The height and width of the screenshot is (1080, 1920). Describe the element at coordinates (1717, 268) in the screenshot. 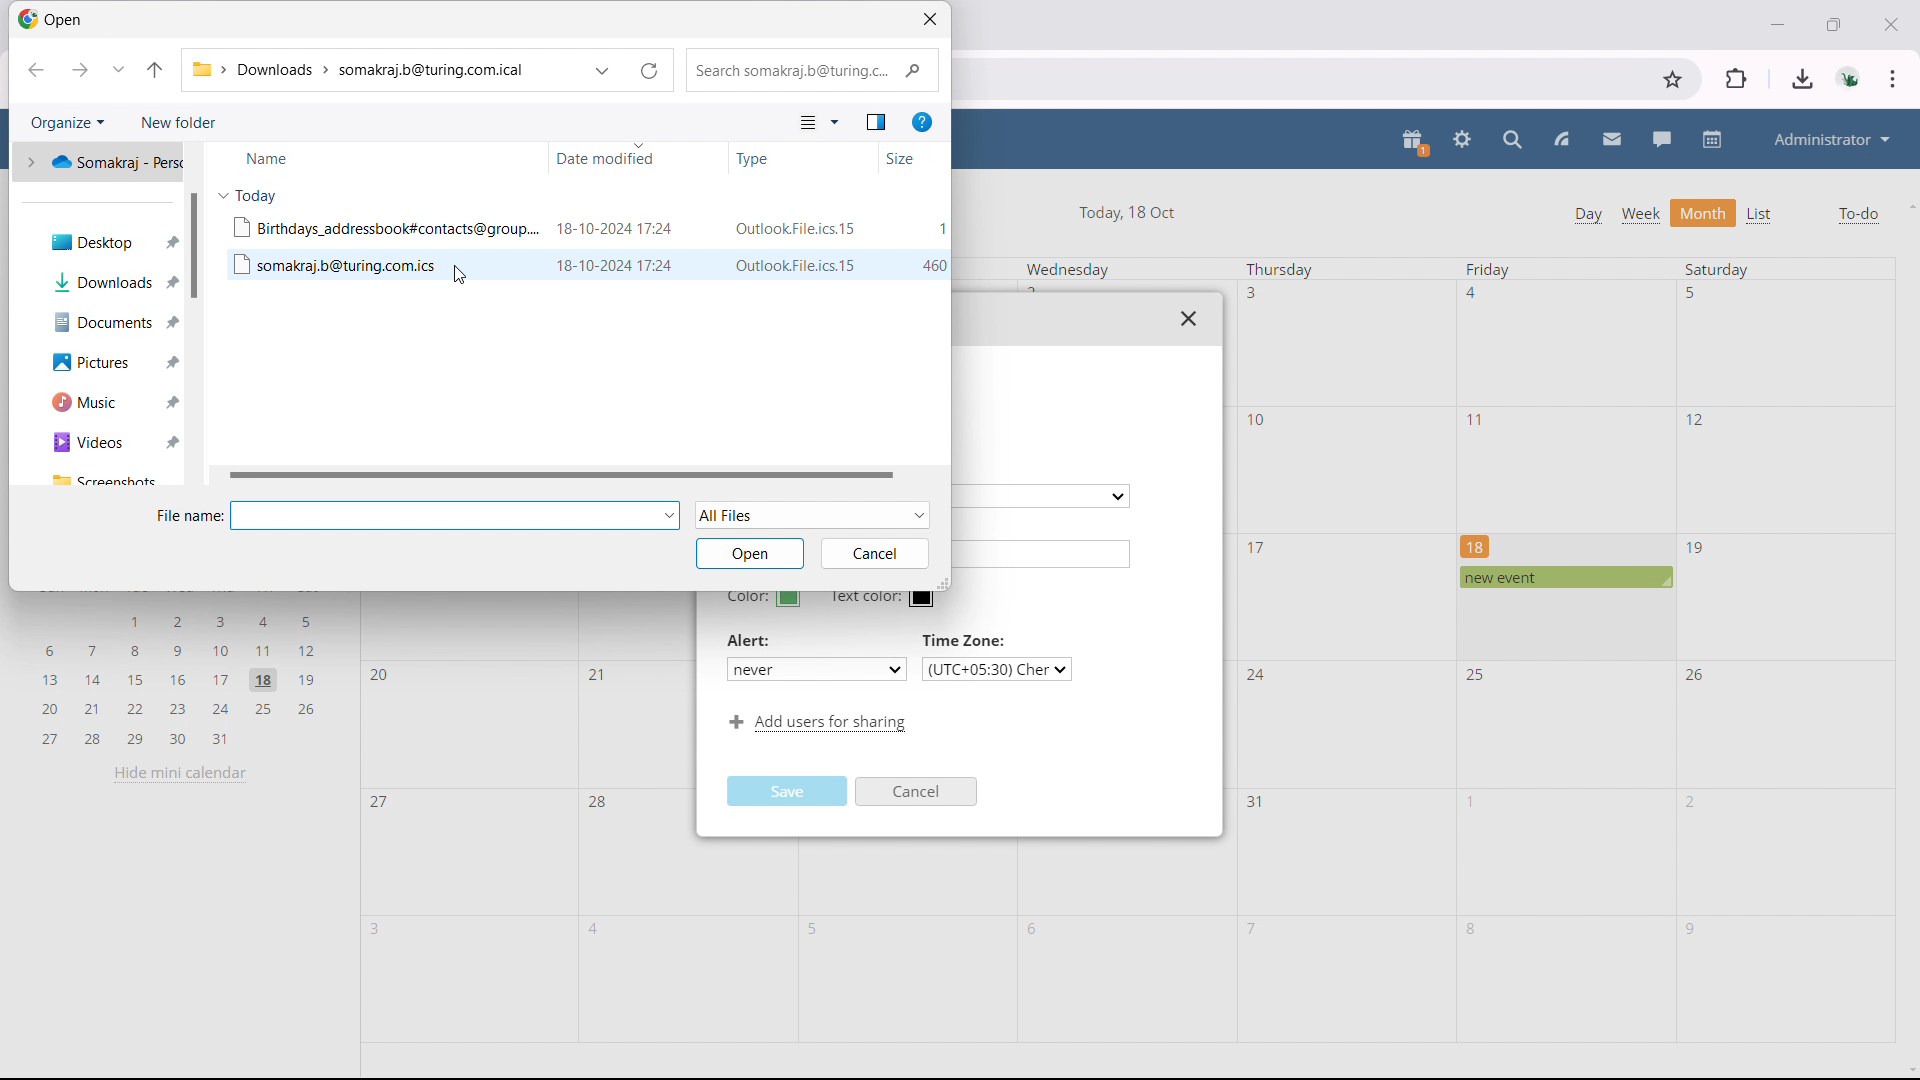

I see `Saturday` at that location.